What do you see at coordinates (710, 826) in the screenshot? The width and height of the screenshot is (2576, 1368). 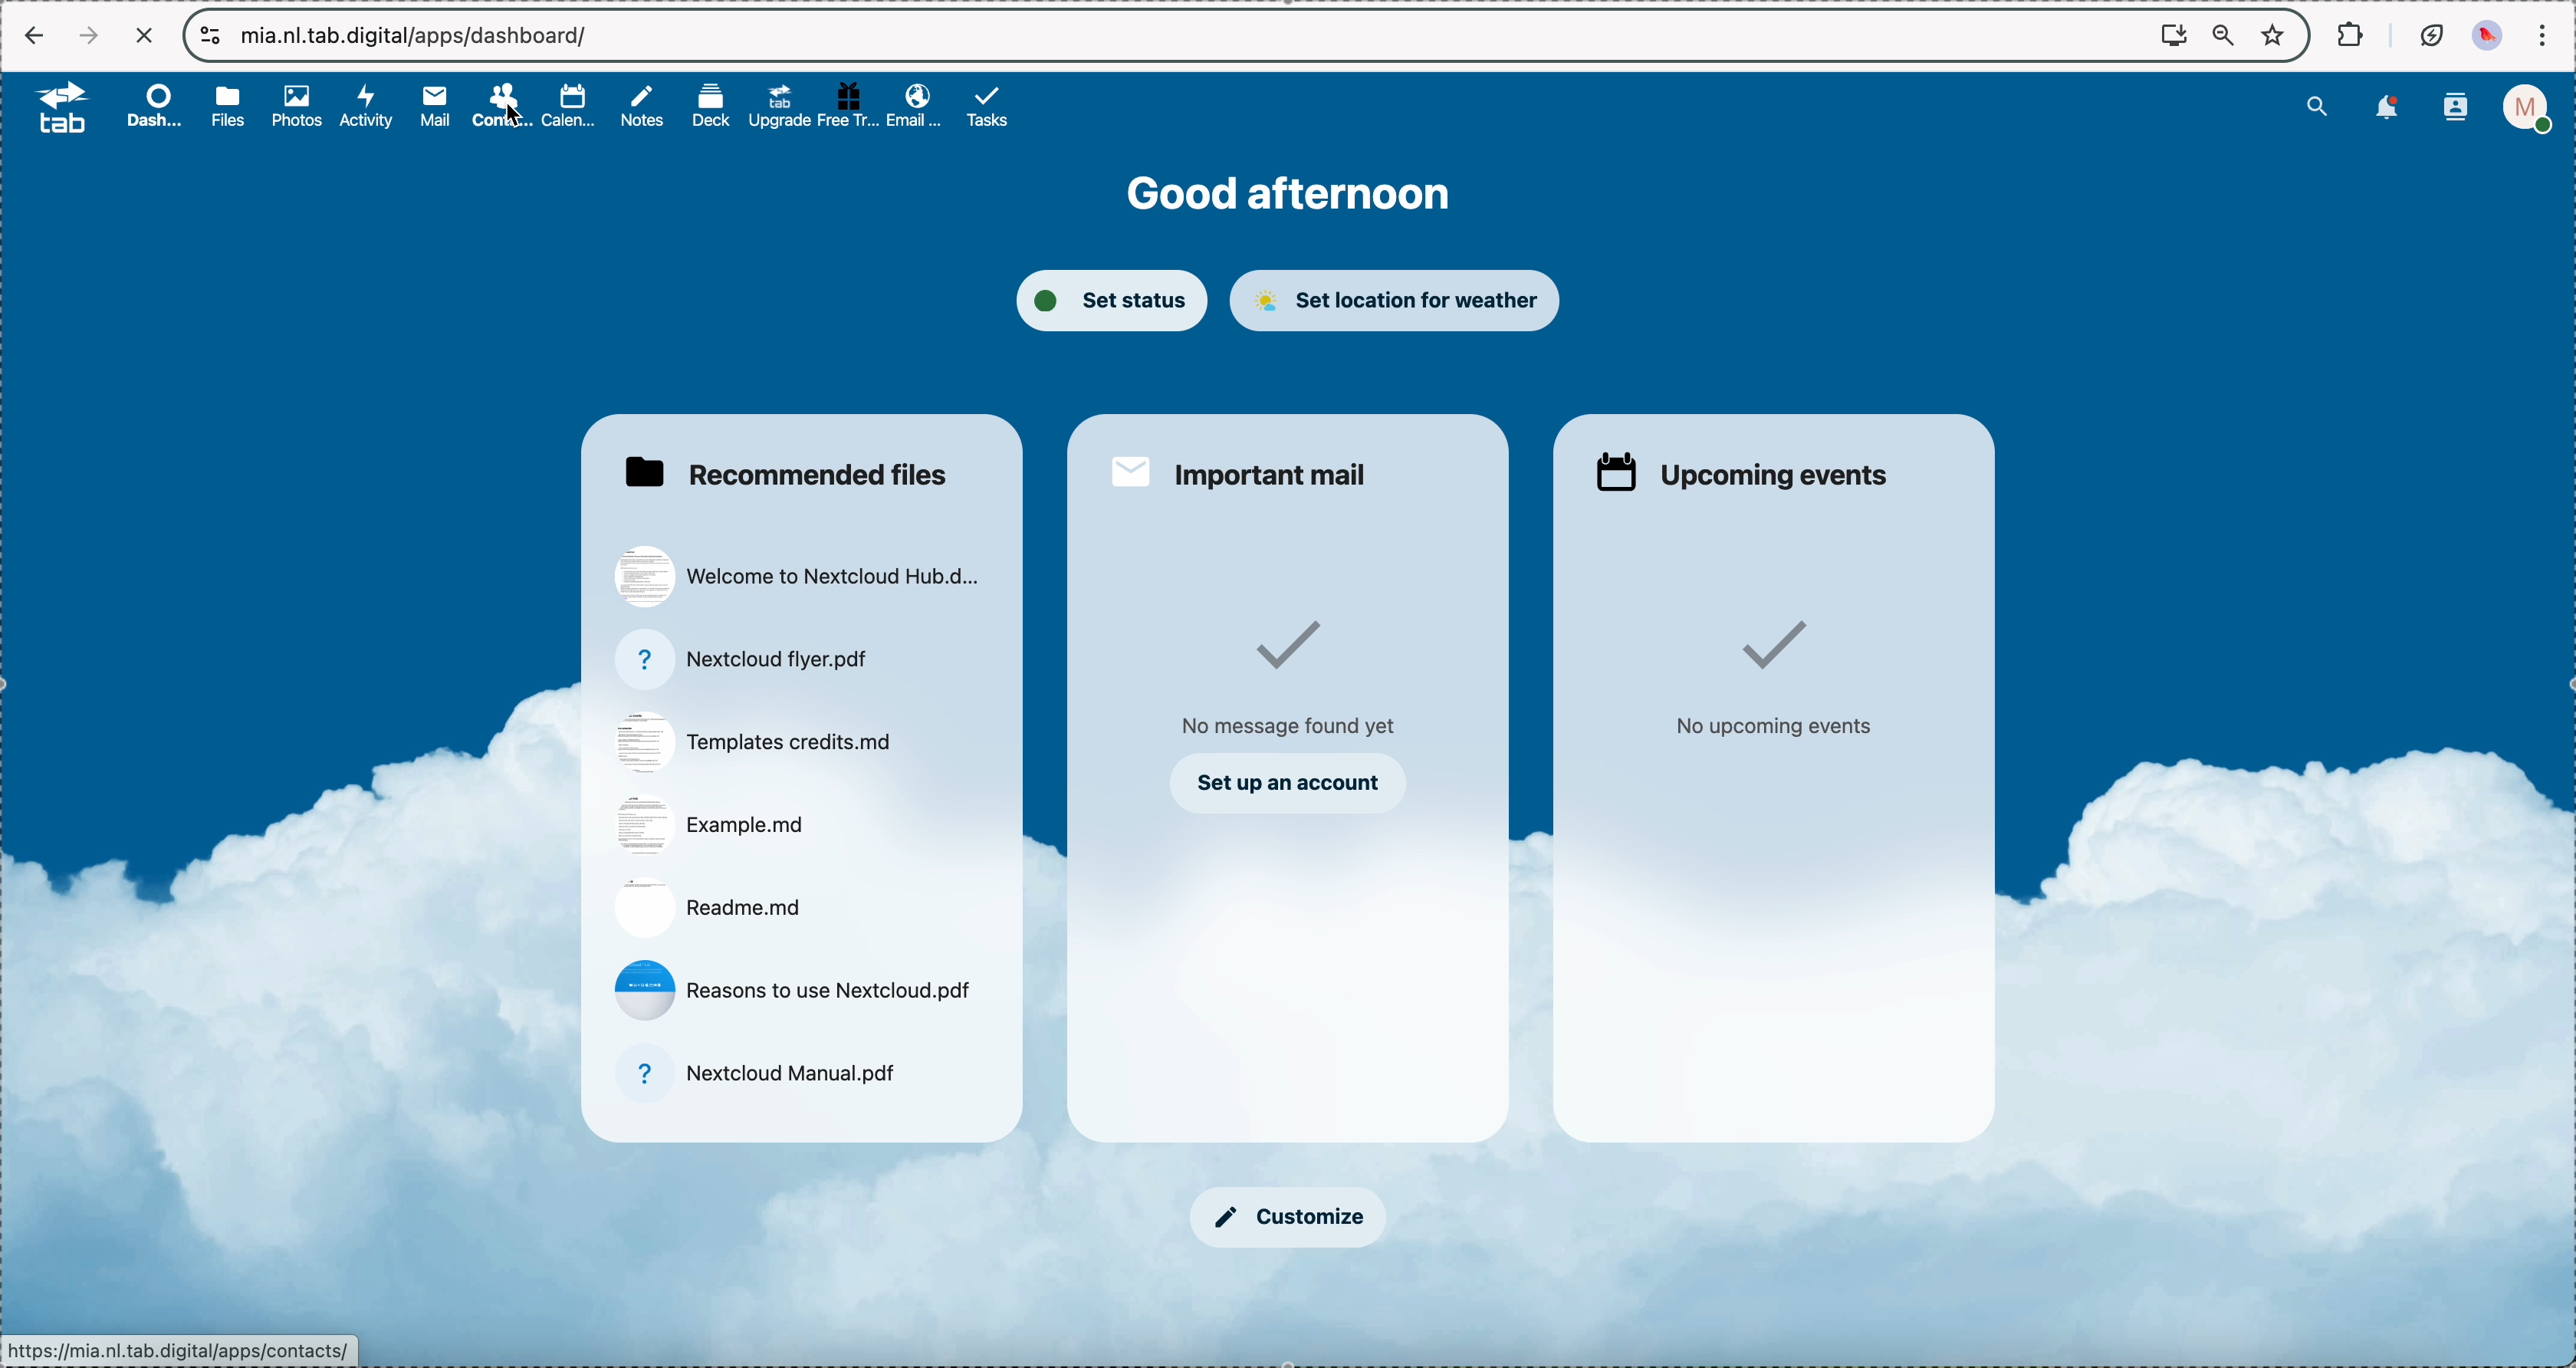 I see `file` at bounding box center [710, 826].